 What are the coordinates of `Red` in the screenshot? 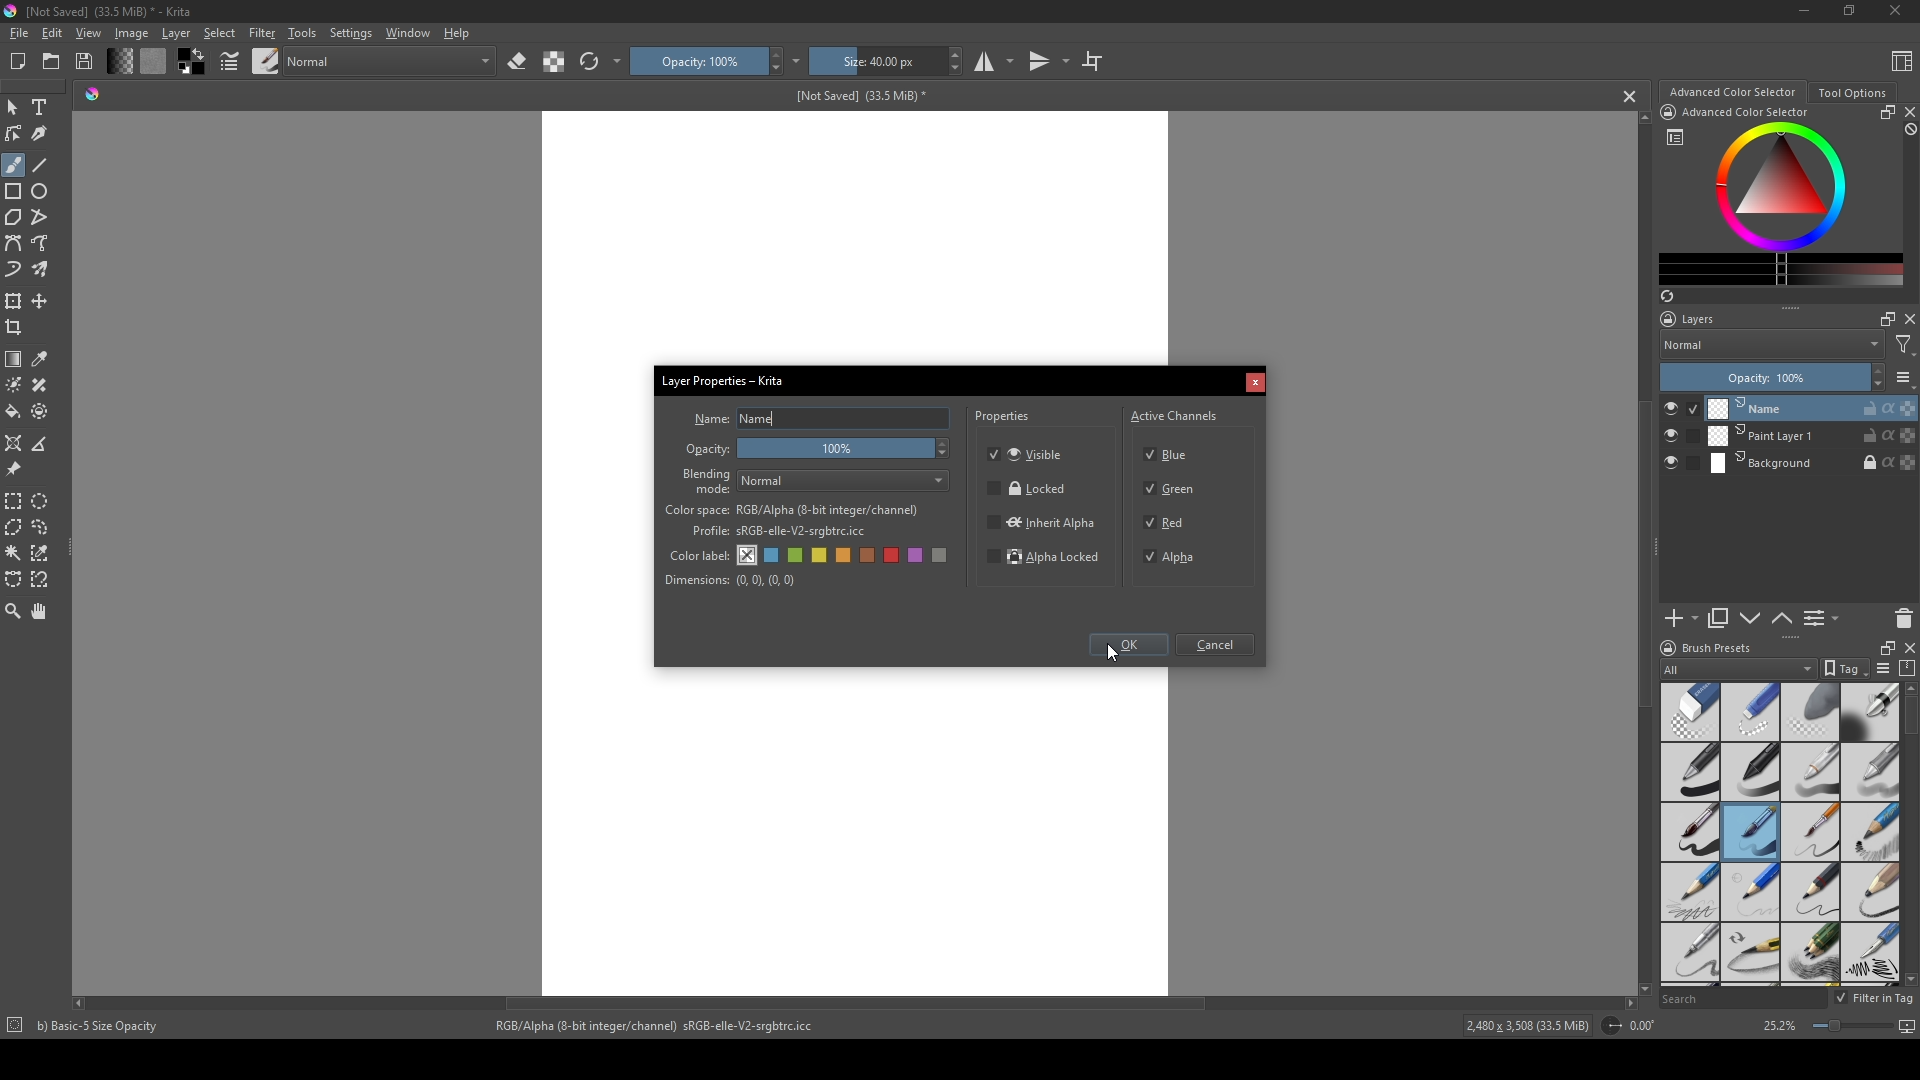 It's located at (1167, 521).